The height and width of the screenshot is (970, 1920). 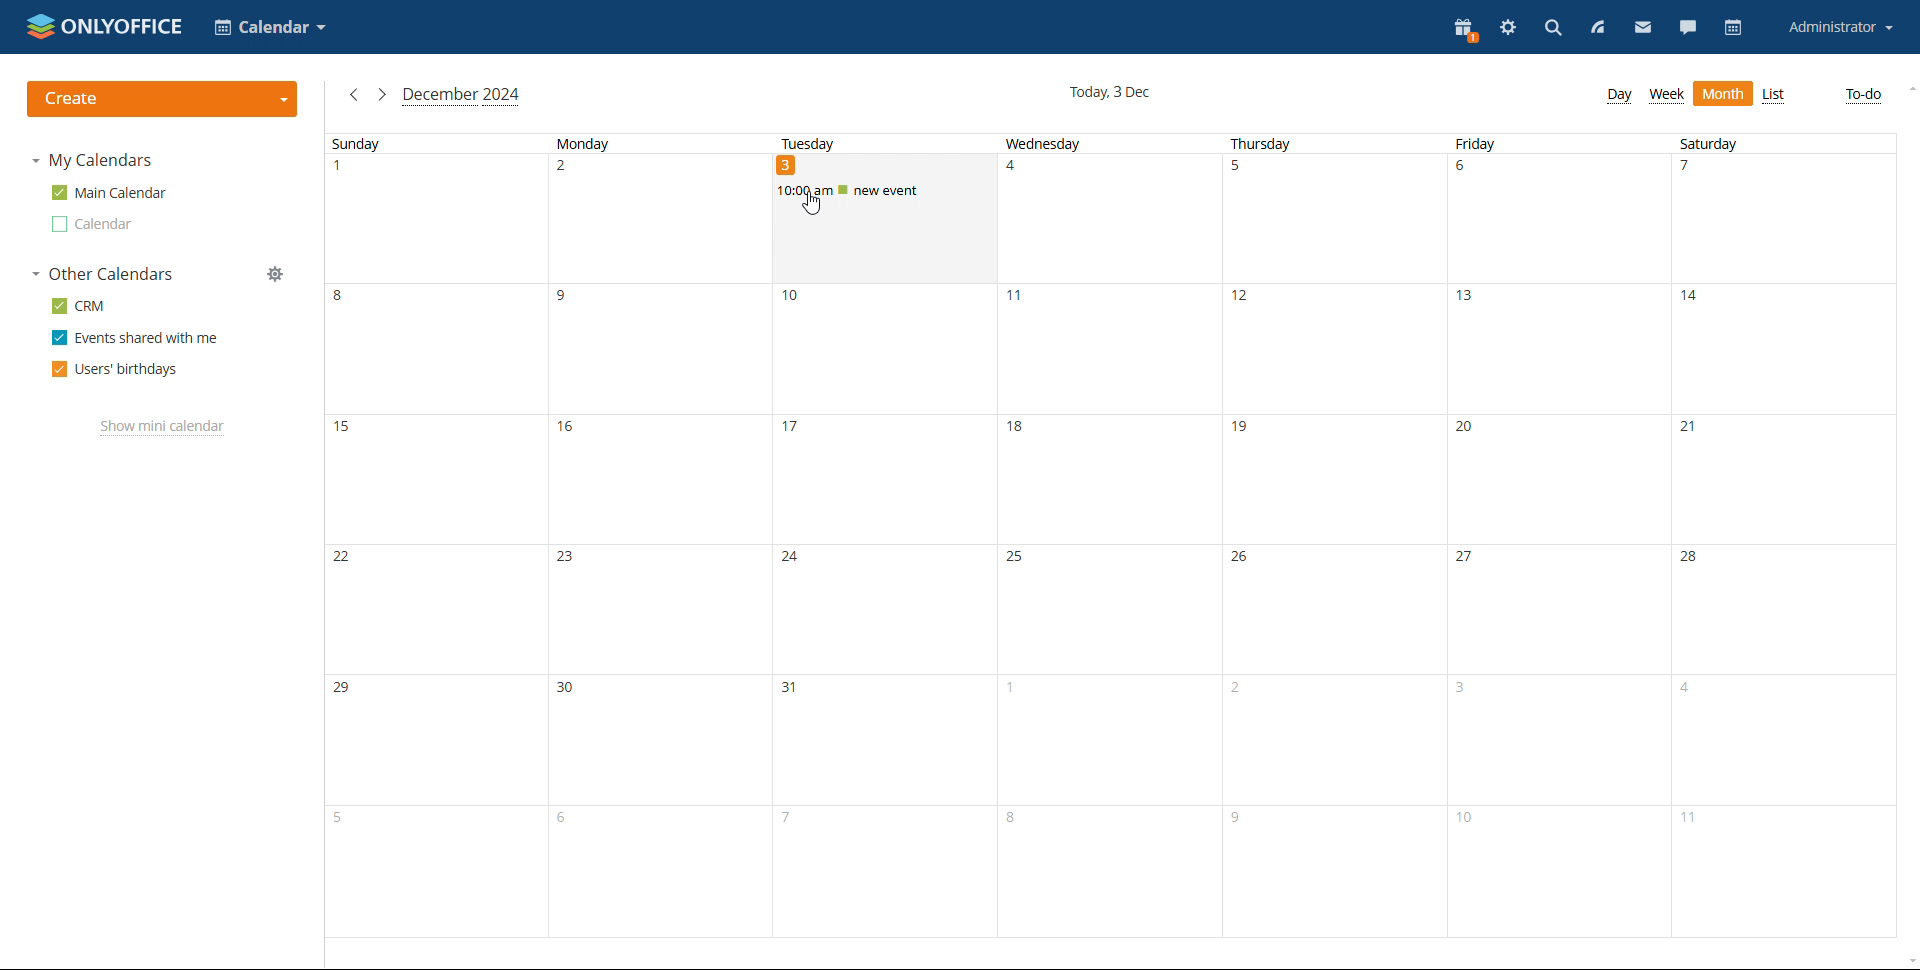 What do you see at coordinates (104, 273) in the screenshot?
I see `other calendars` at bounding box center [104, 273].